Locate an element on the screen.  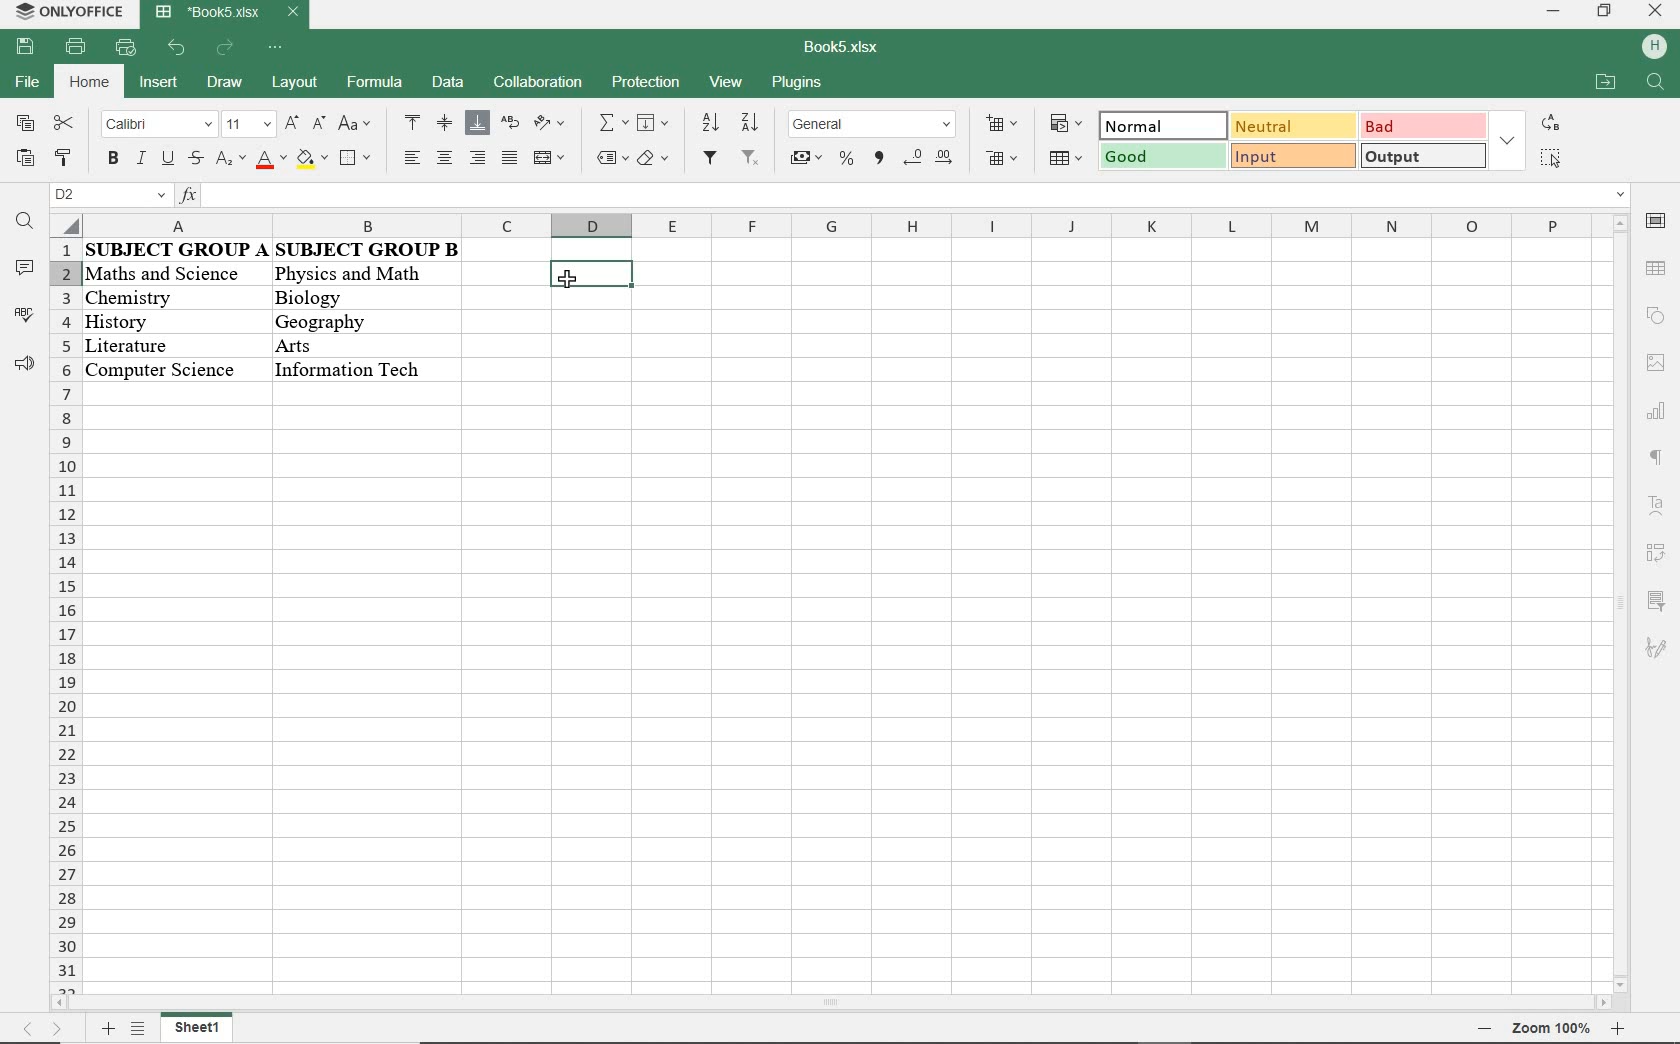
save is located at coordinates (25, 48).